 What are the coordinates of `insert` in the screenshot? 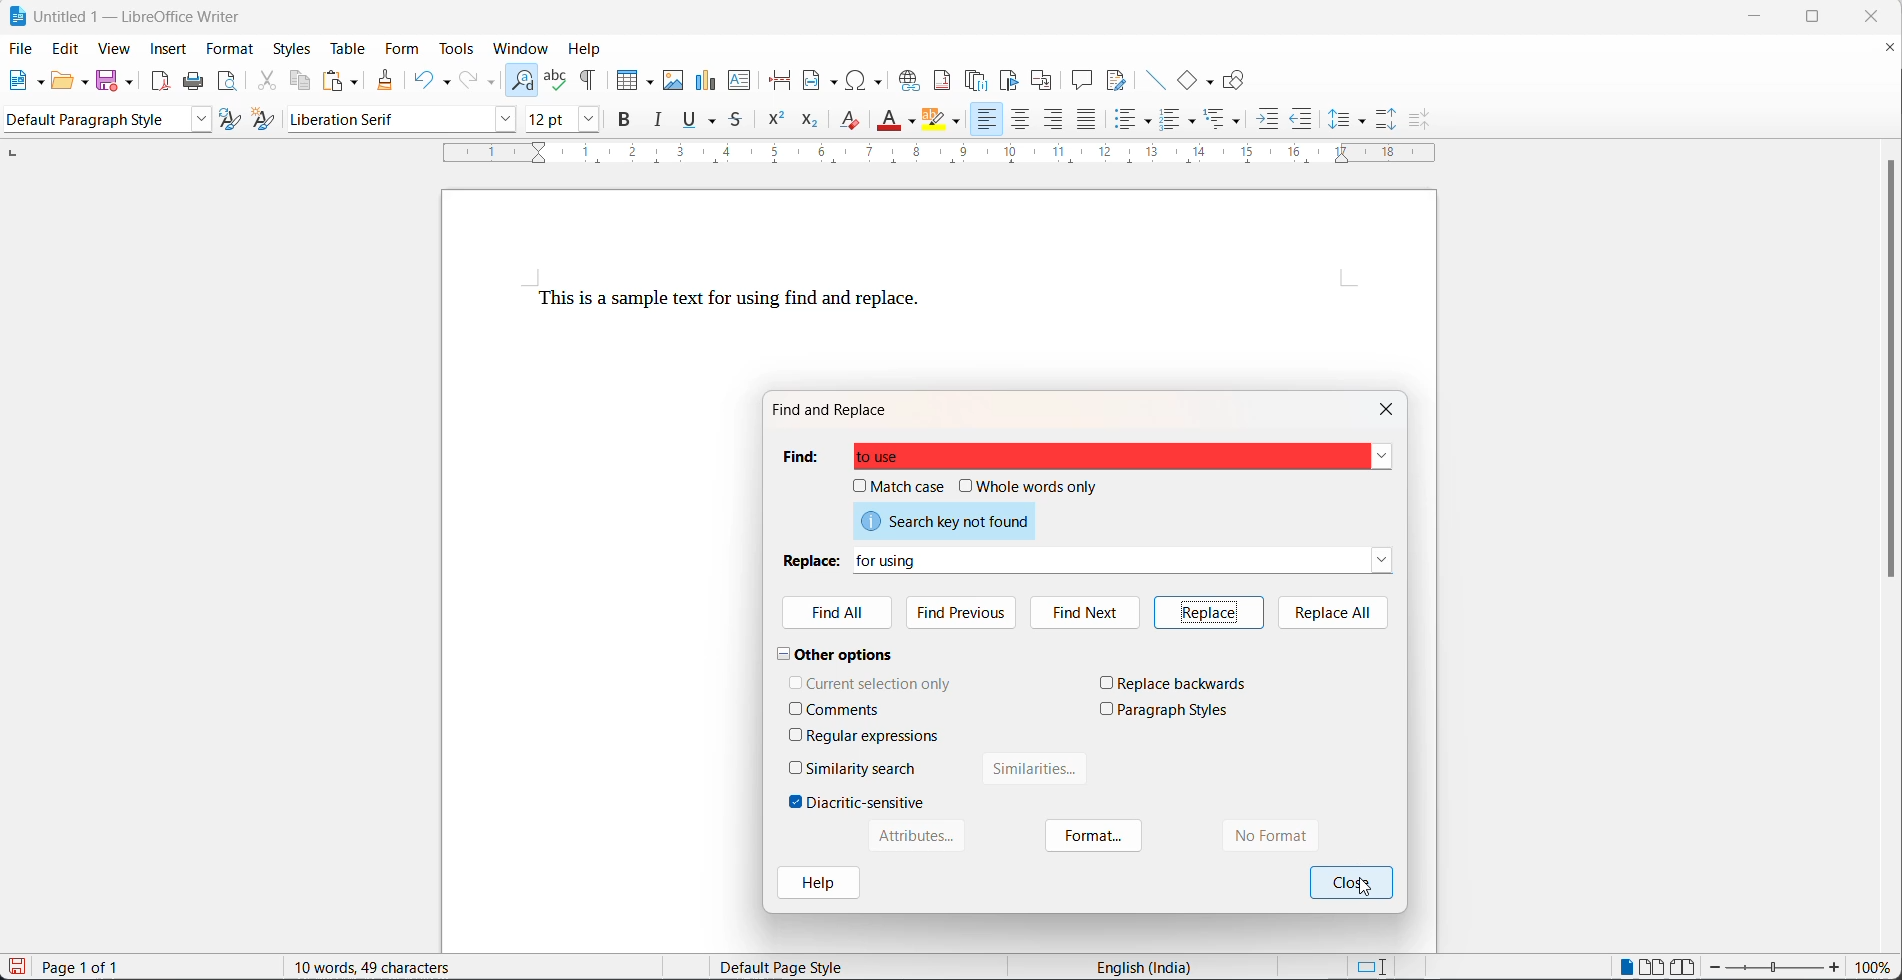 It's located at (169, 48).